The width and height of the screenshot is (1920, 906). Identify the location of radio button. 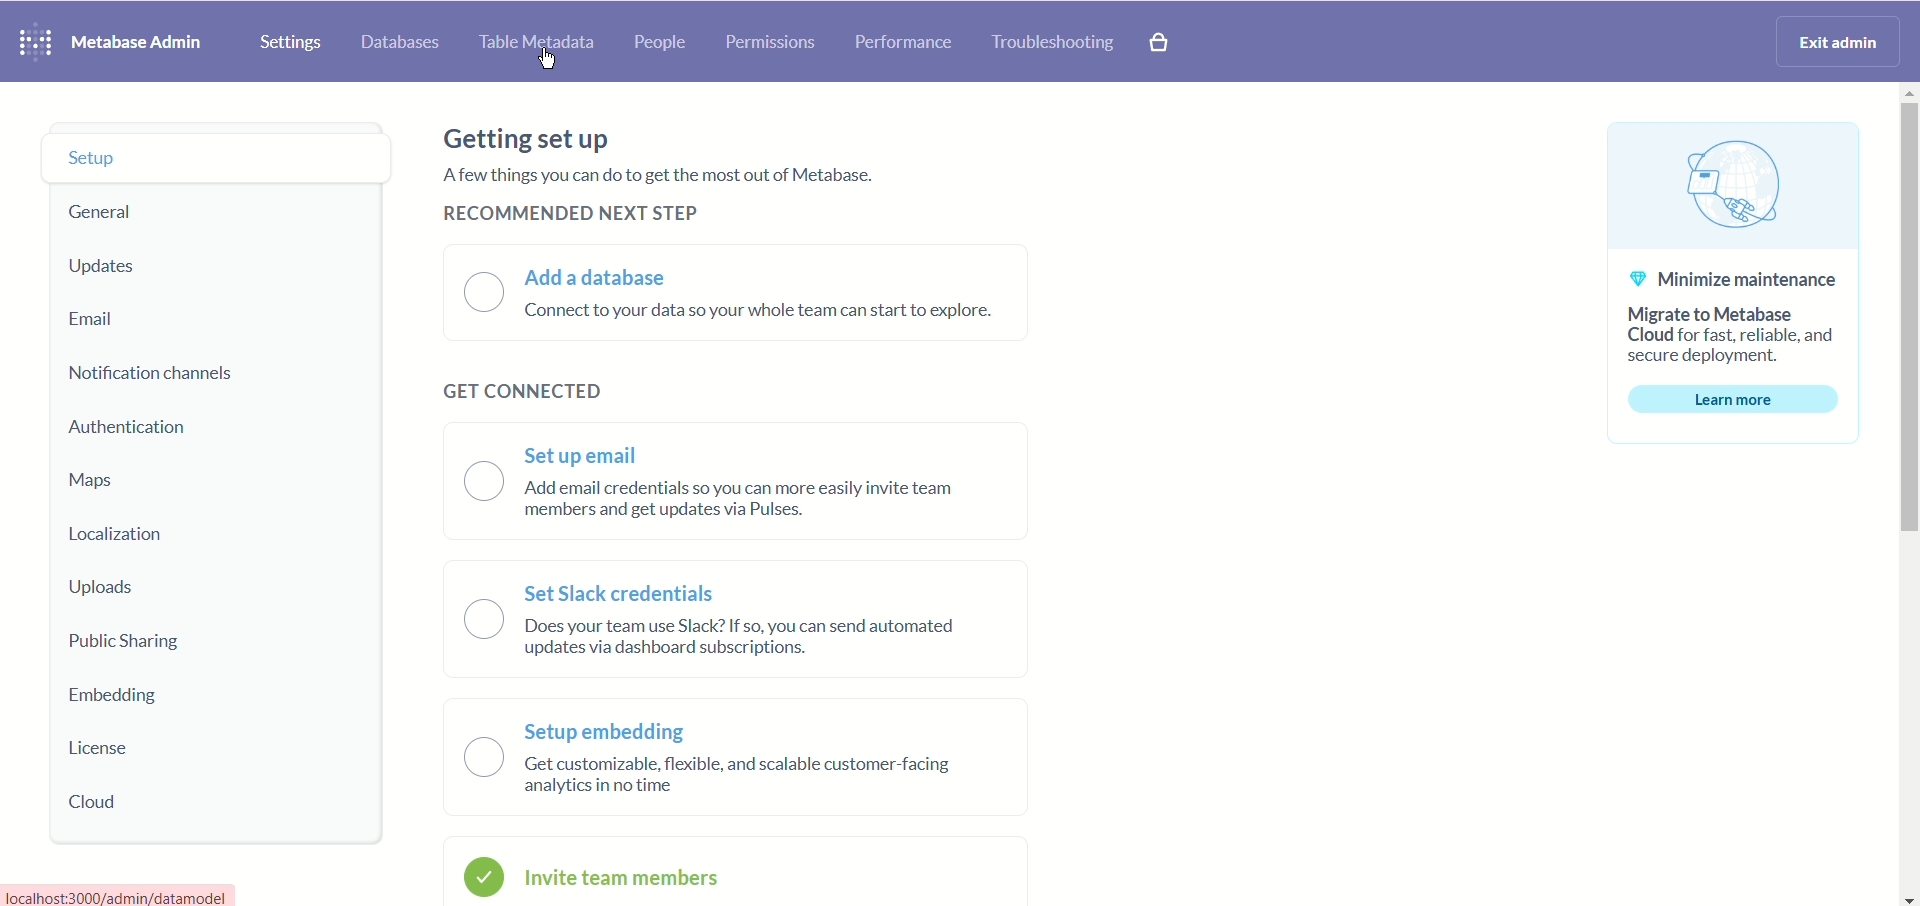
(482, 875).